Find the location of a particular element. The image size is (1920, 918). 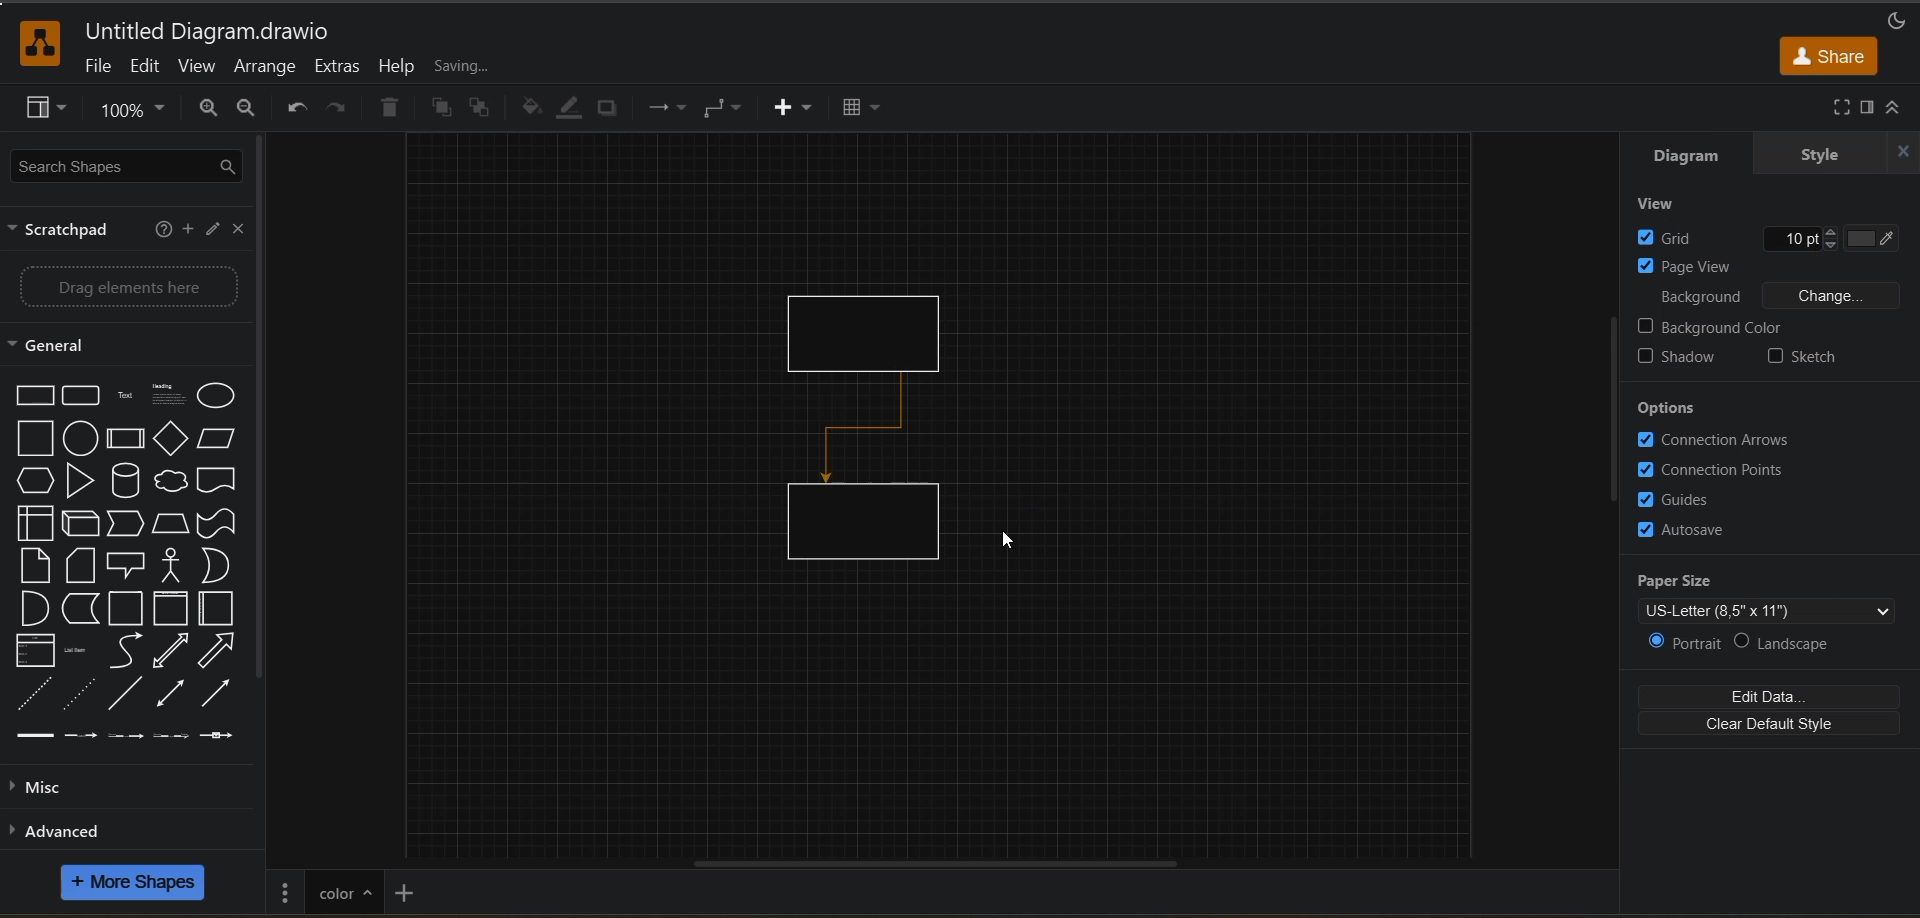

Container is located at coordinates (128, 610).